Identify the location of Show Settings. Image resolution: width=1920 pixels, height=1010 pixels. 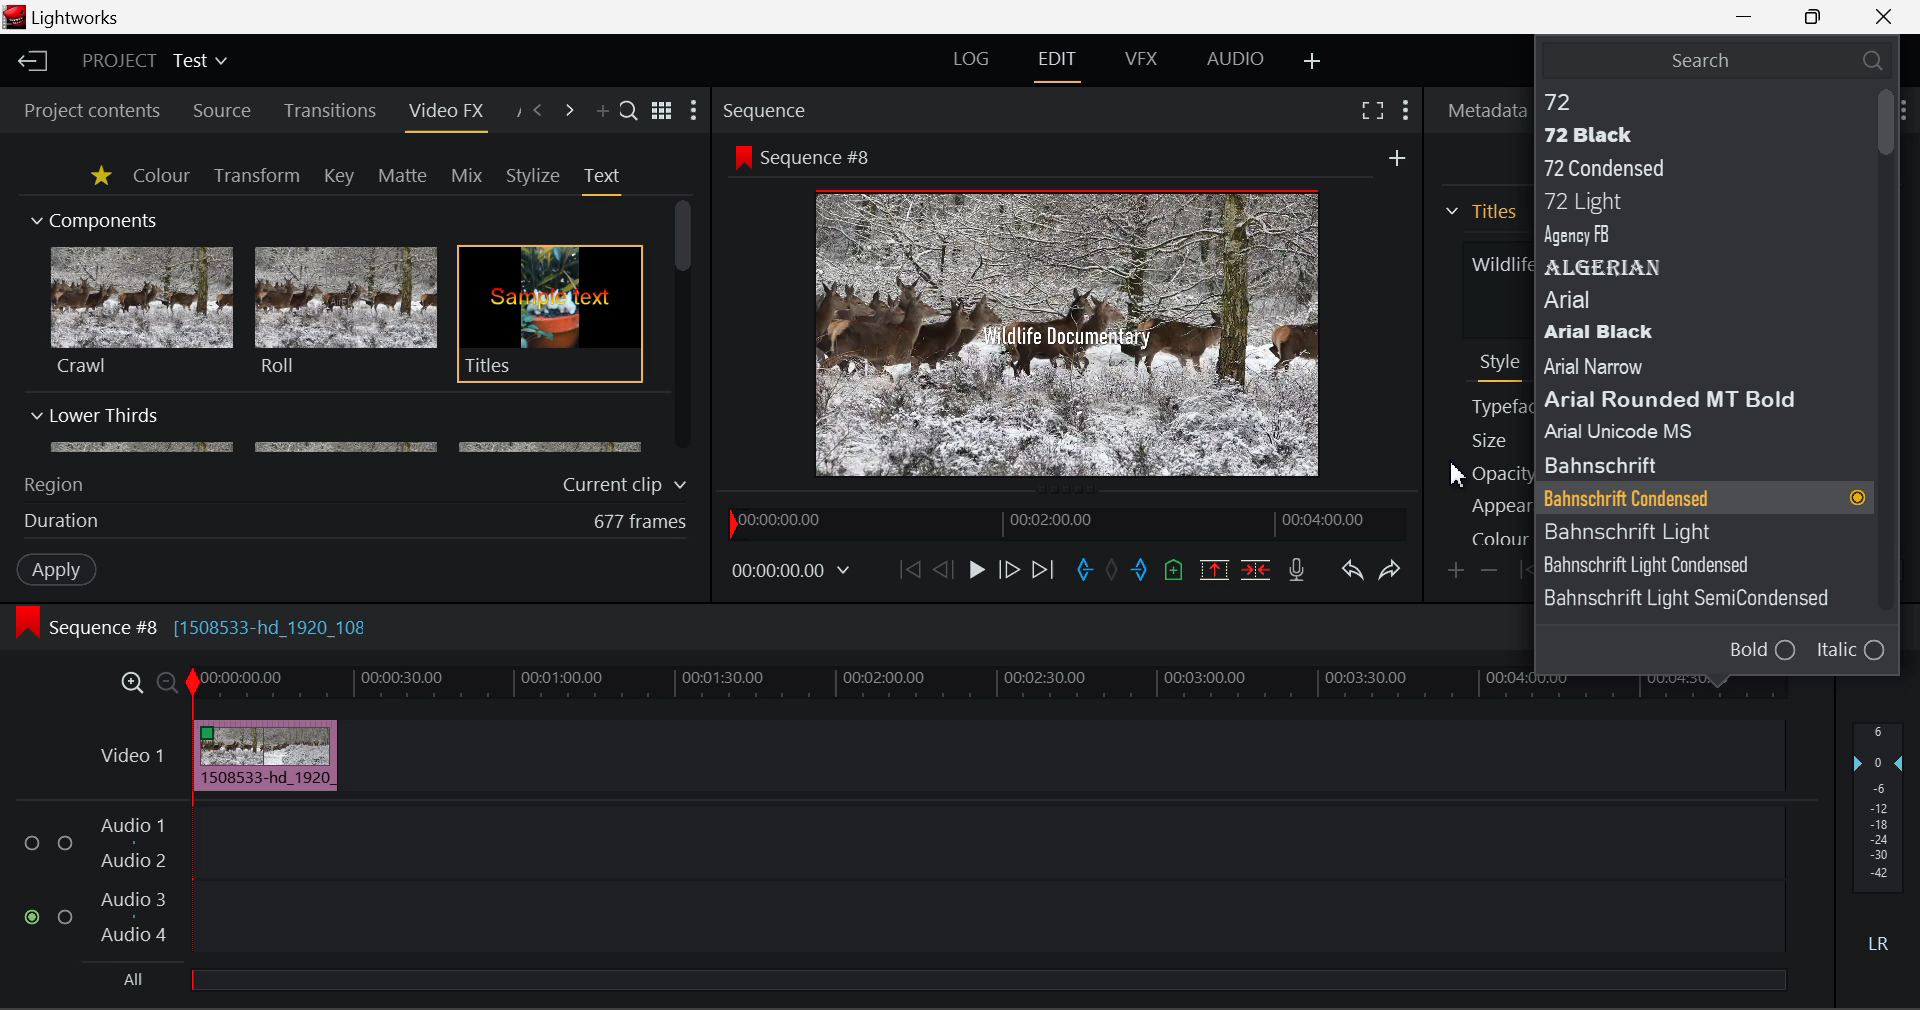
(694, 110).